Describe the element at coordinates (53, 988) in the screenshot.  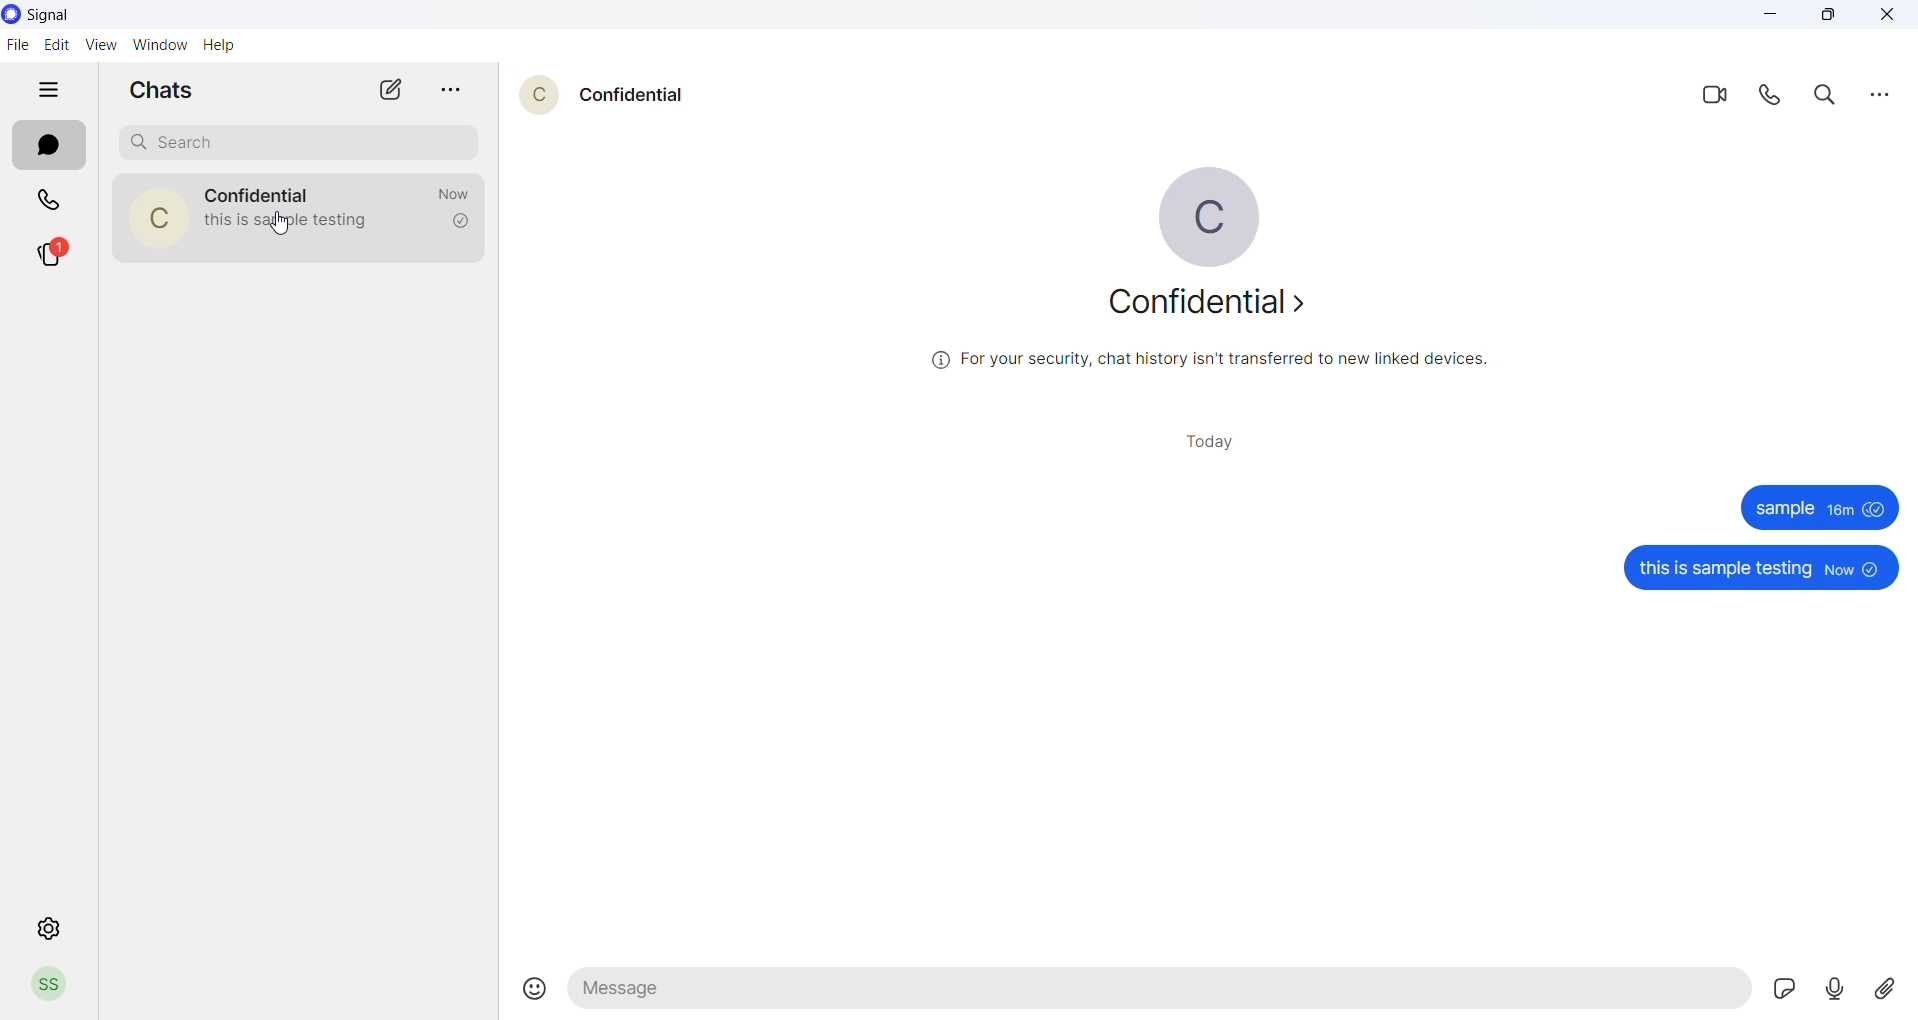
I see `profile` at that location.